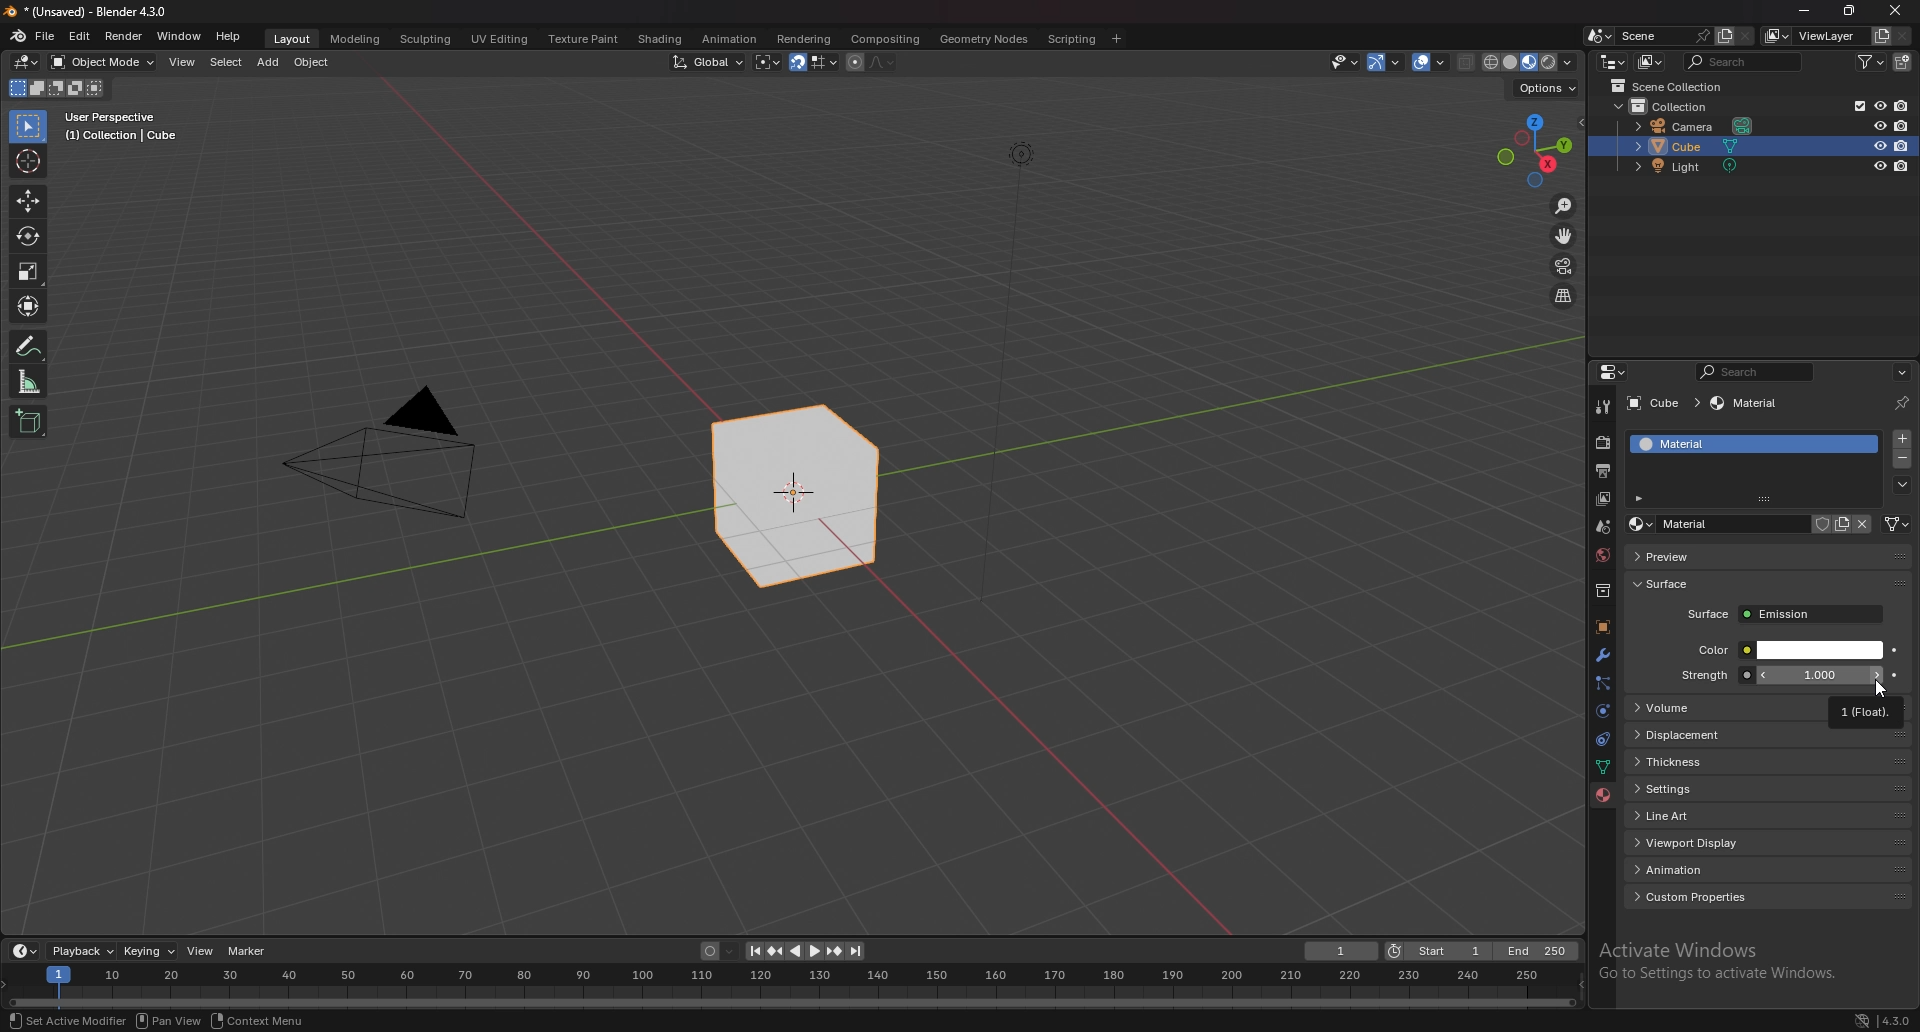  Describe the element at coordinates (1537, 951) in the screenshot. I see `end 250` at that location.